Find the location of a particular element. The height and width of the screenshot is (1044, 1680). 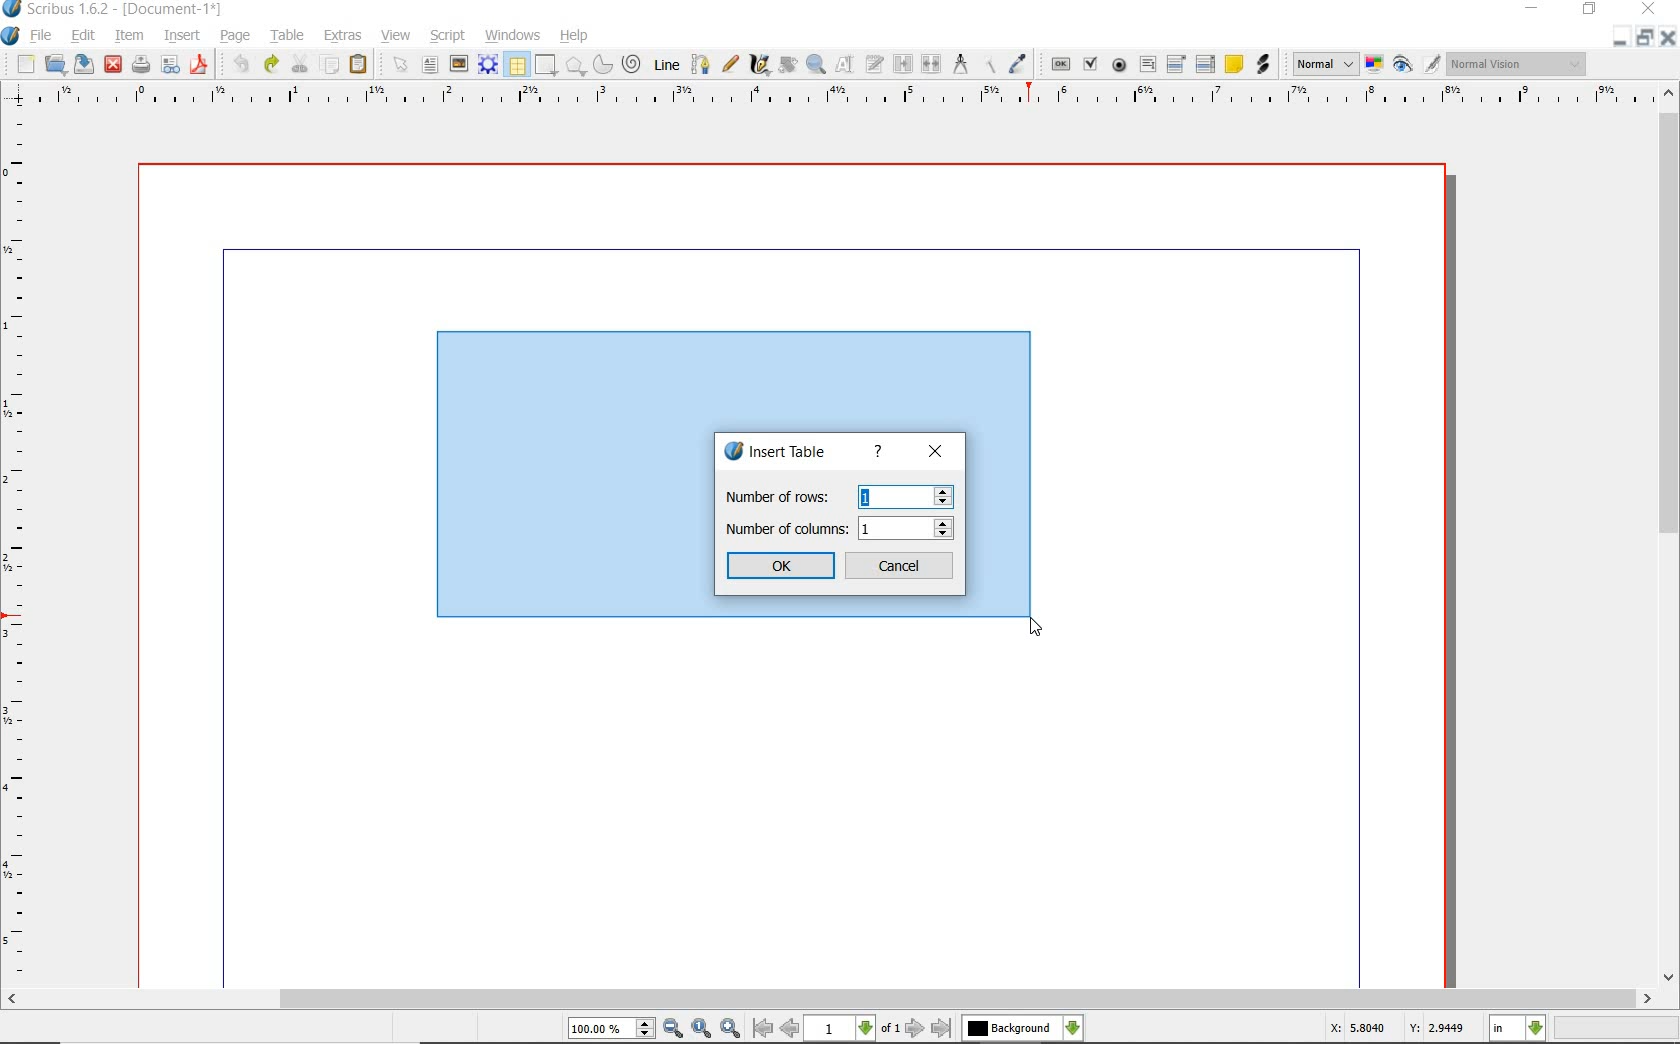

zoom in is located at coordinates (731, 1029).